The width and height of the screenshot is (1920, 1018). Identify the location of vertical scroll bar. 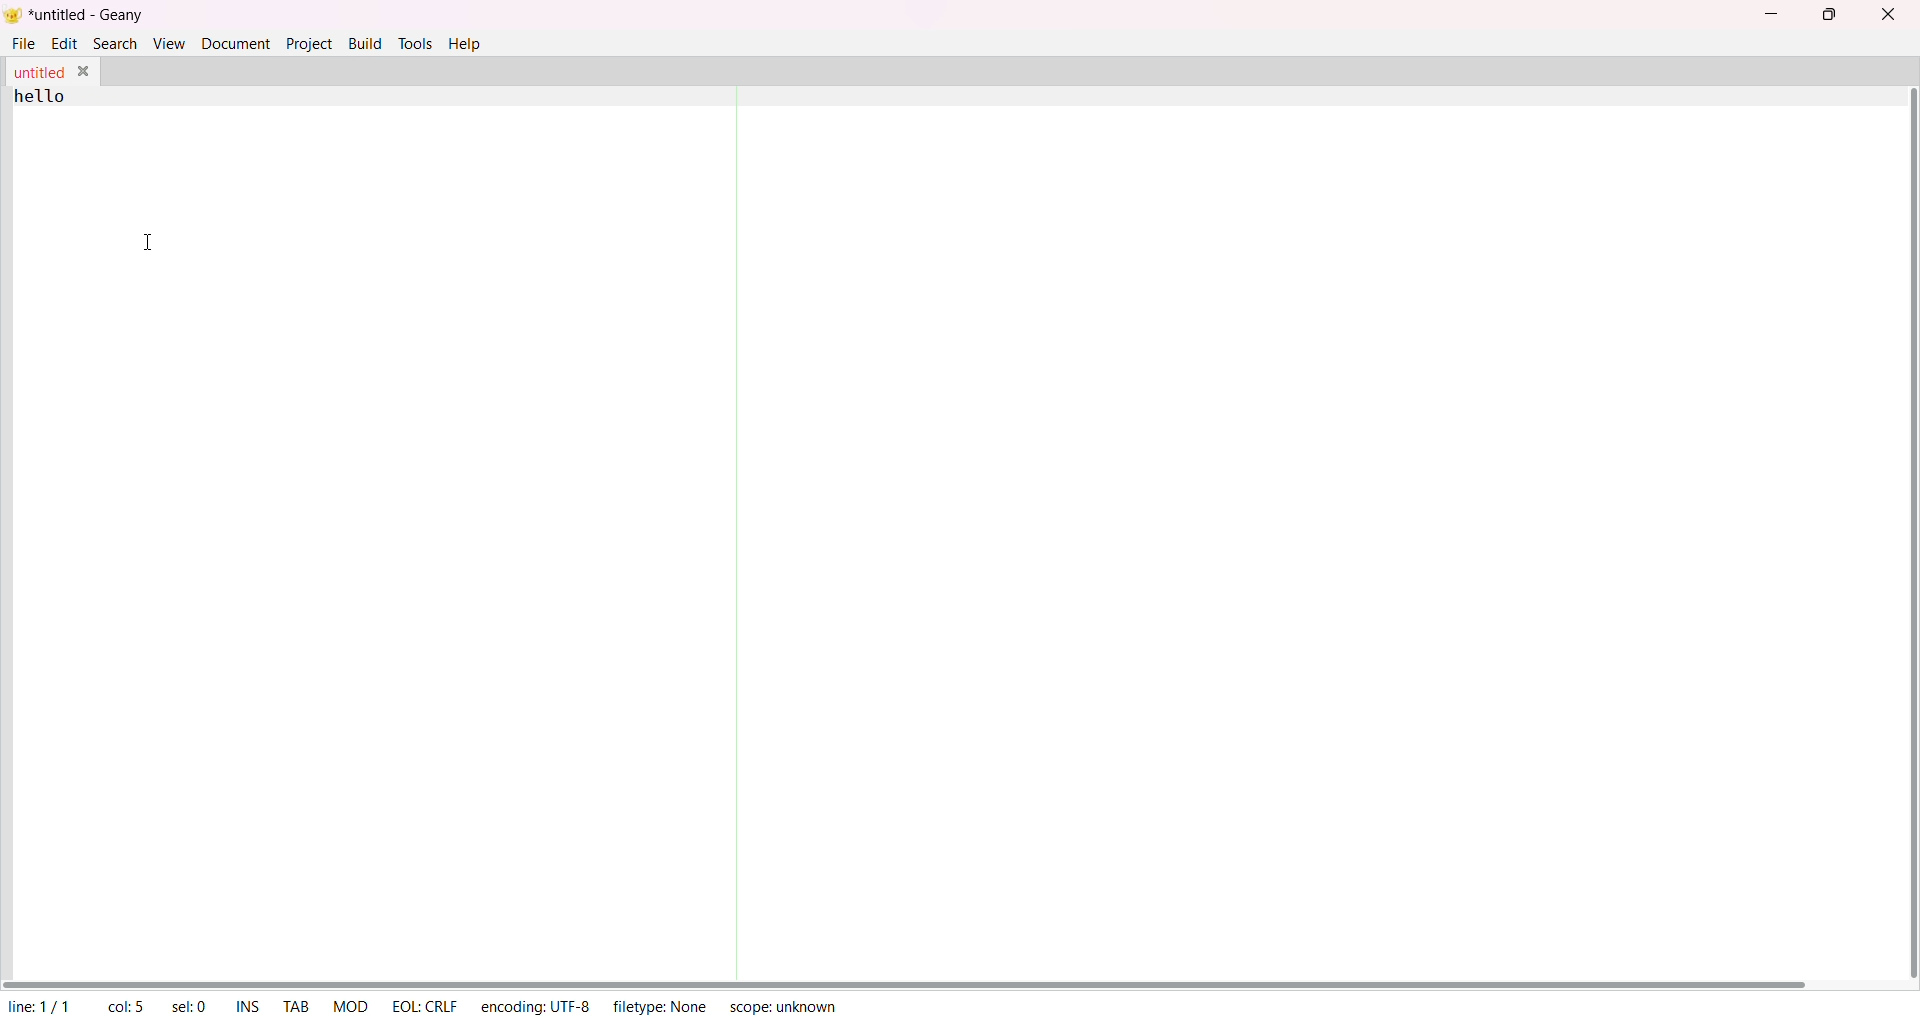
(1907, 526).